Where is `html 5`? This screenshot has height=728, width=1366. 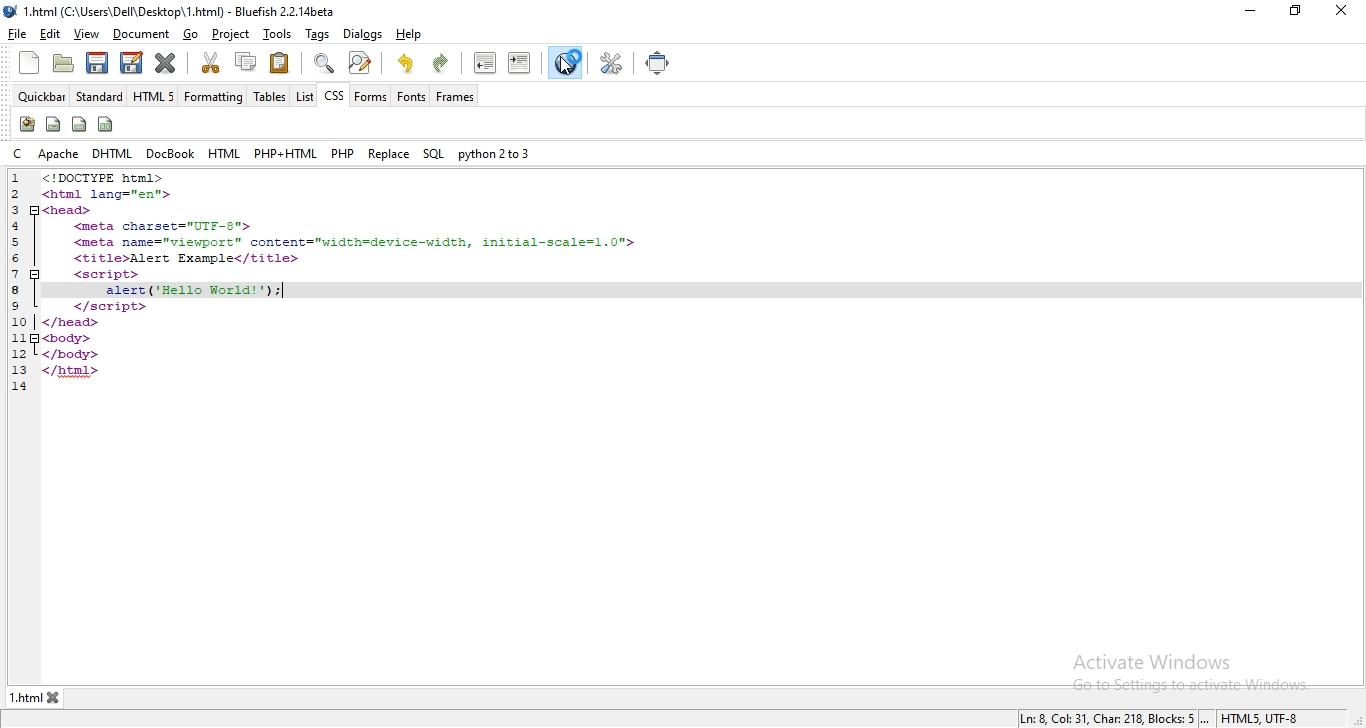
html 5 is located at coordinates (156, 96).